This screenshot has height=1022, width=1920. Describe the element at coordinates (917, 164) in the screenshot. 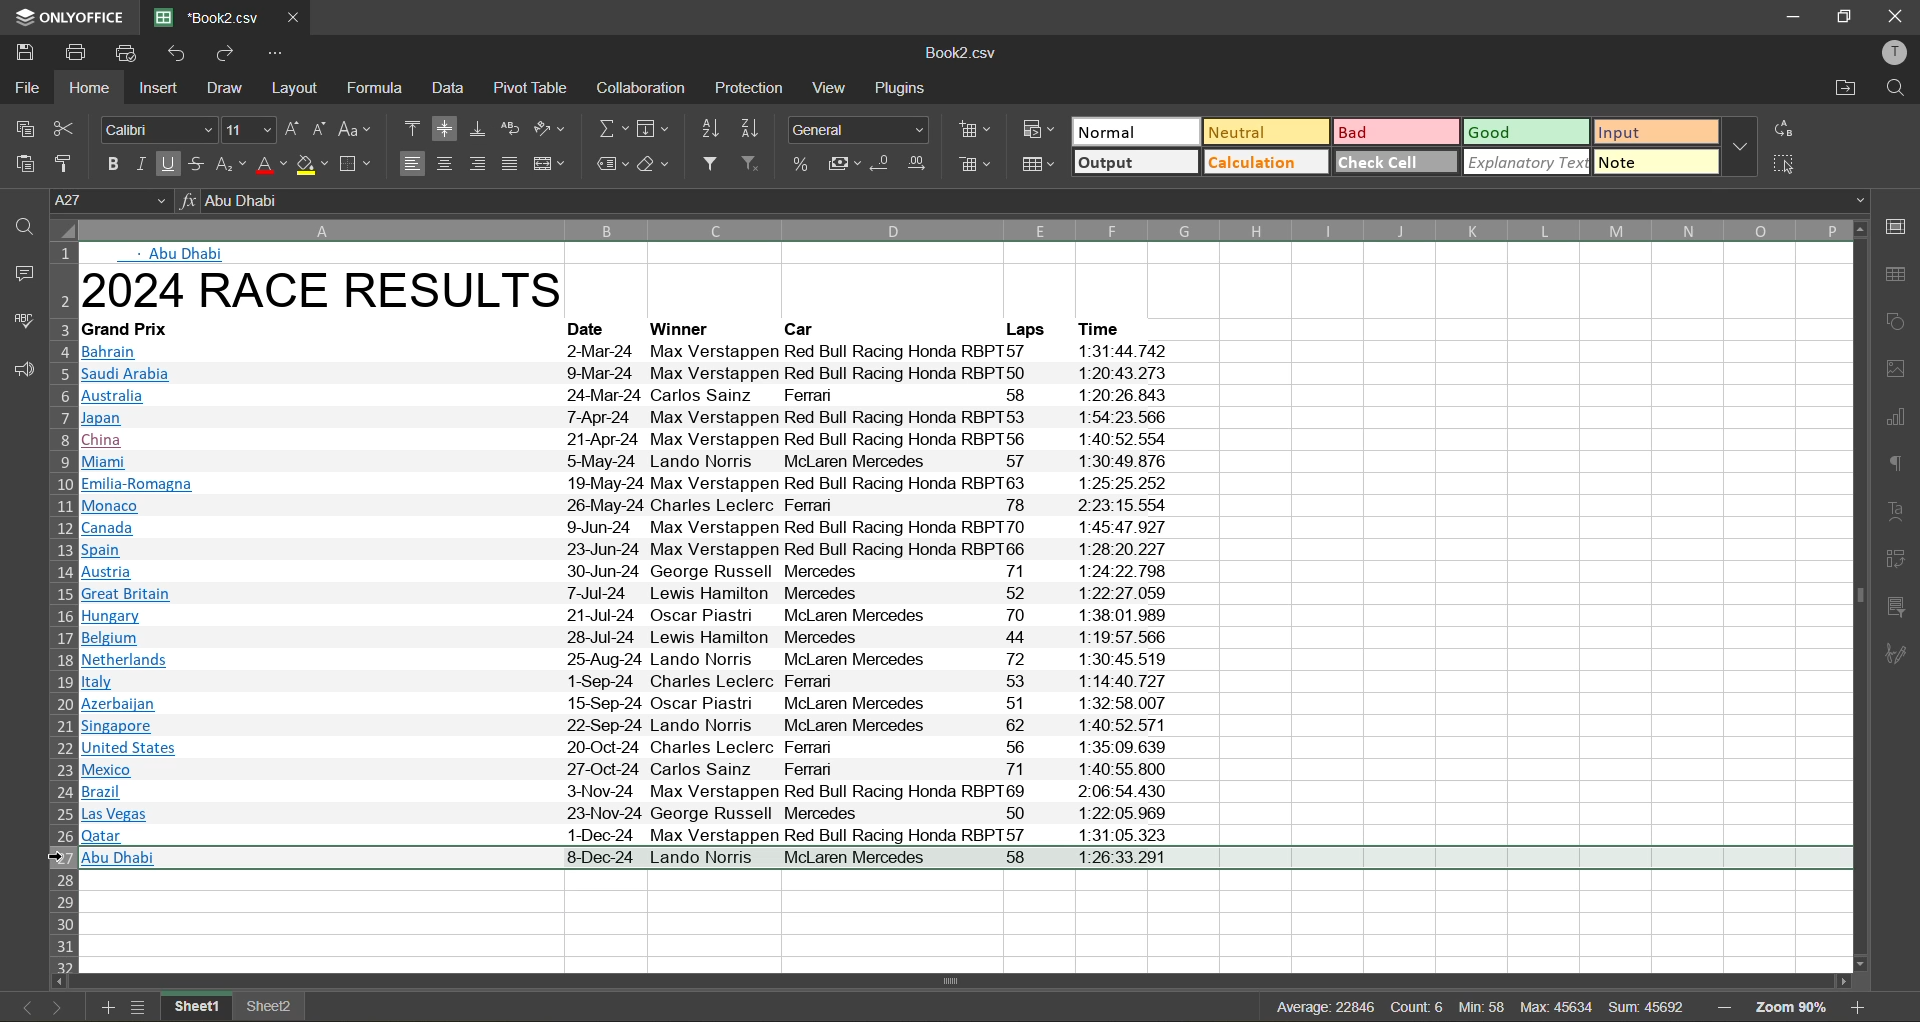

I see `increase decimal` at that location.